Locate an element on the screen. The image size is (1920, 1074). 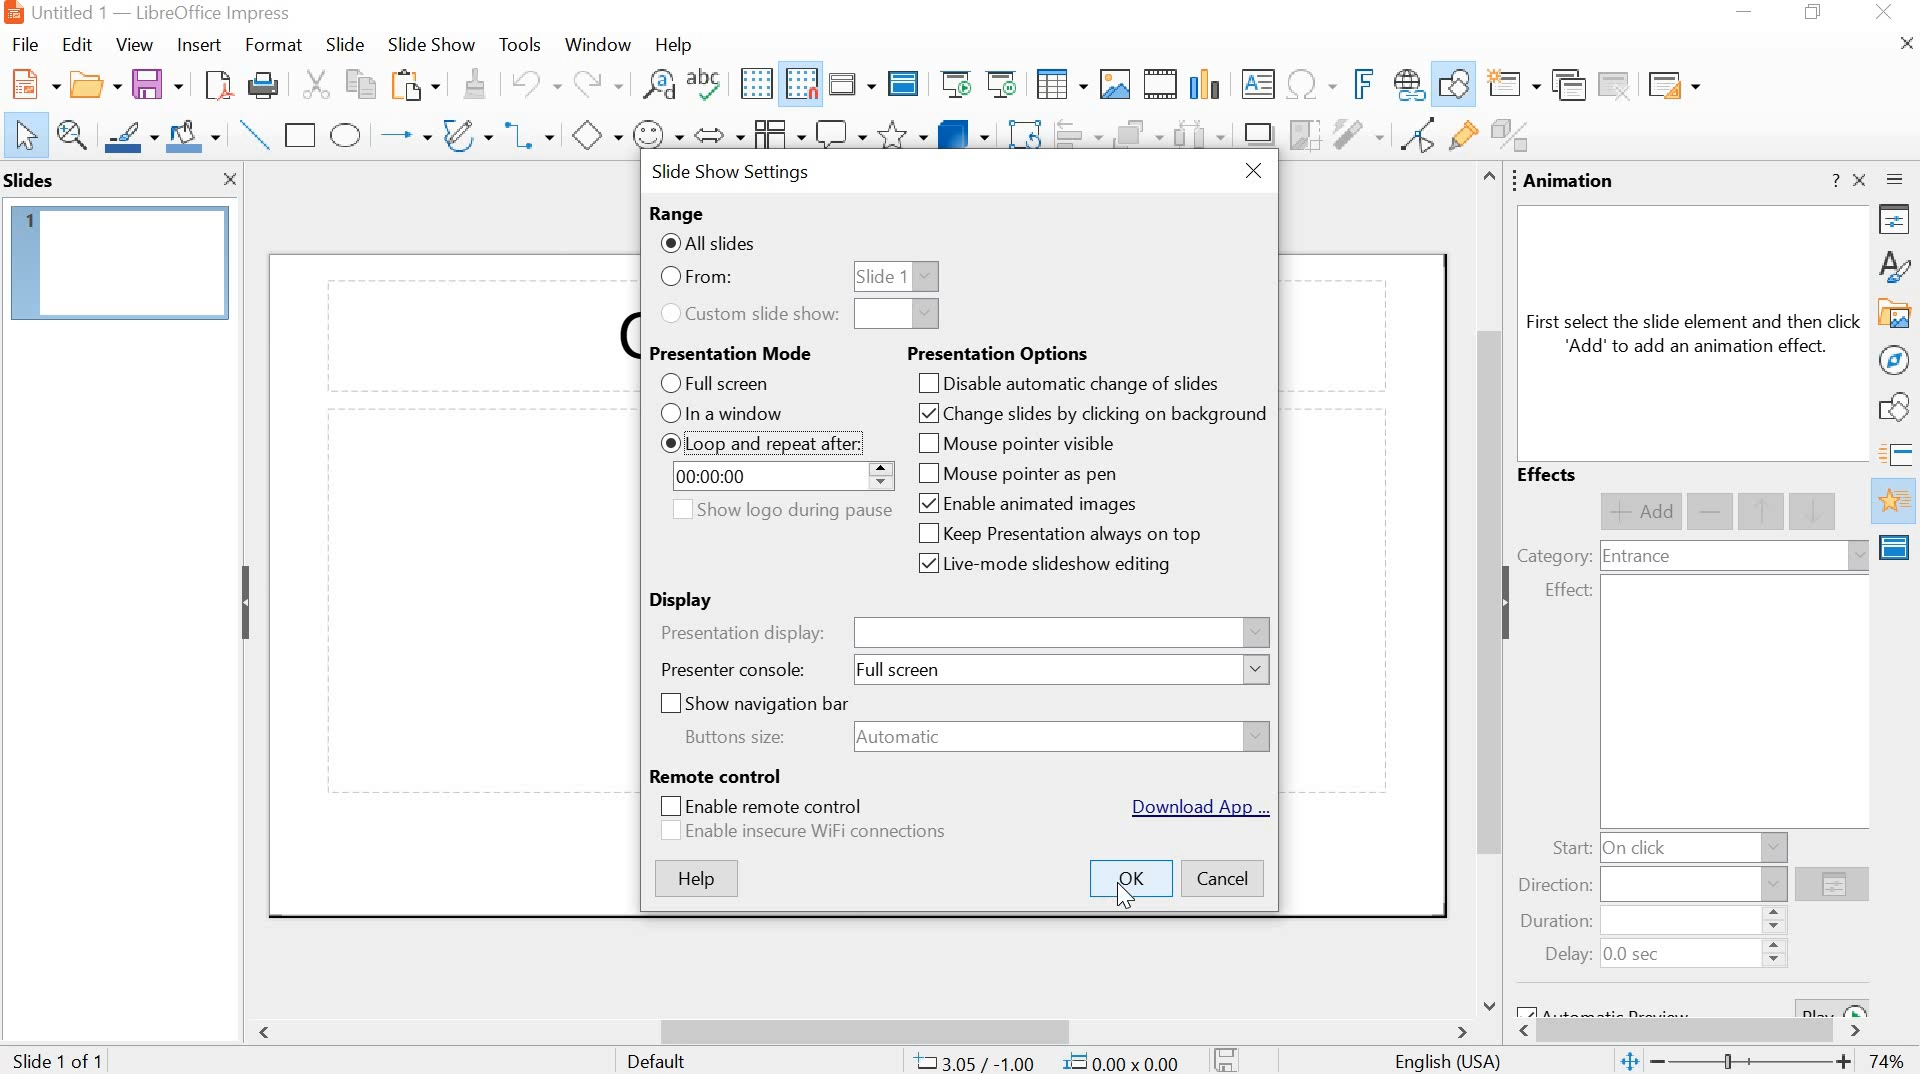
collapse is located at coordinates (1513, 603).